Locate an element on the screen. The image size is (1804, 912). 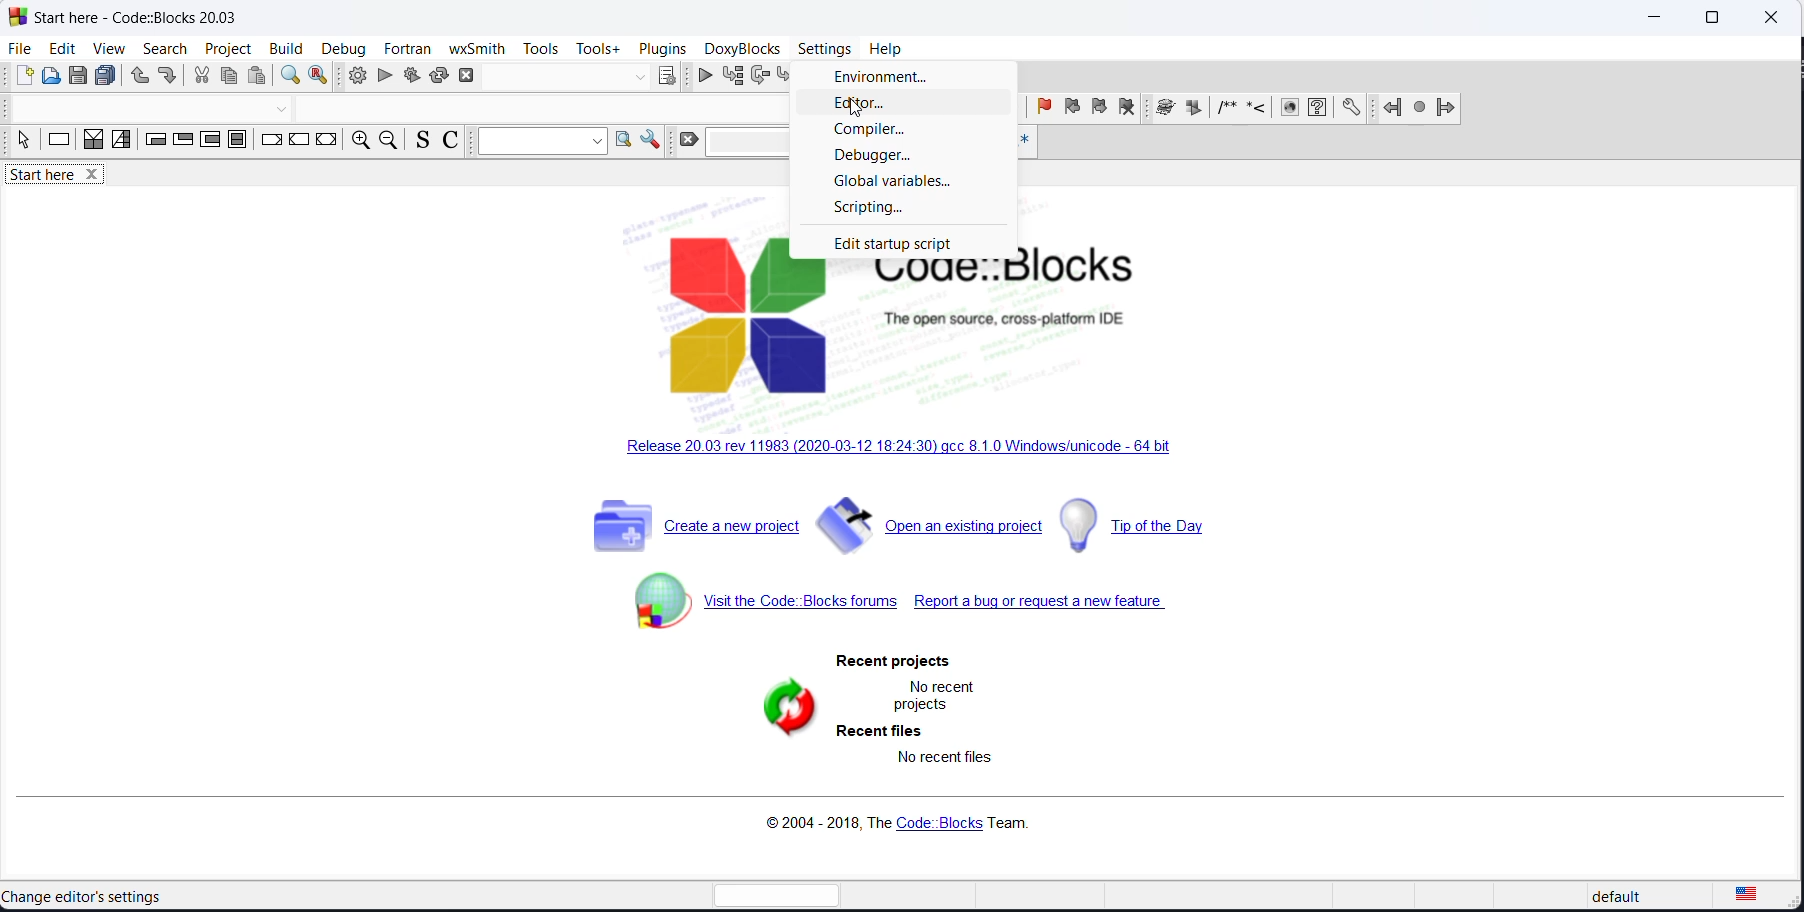
scripting is located at coordinates (909, 211).